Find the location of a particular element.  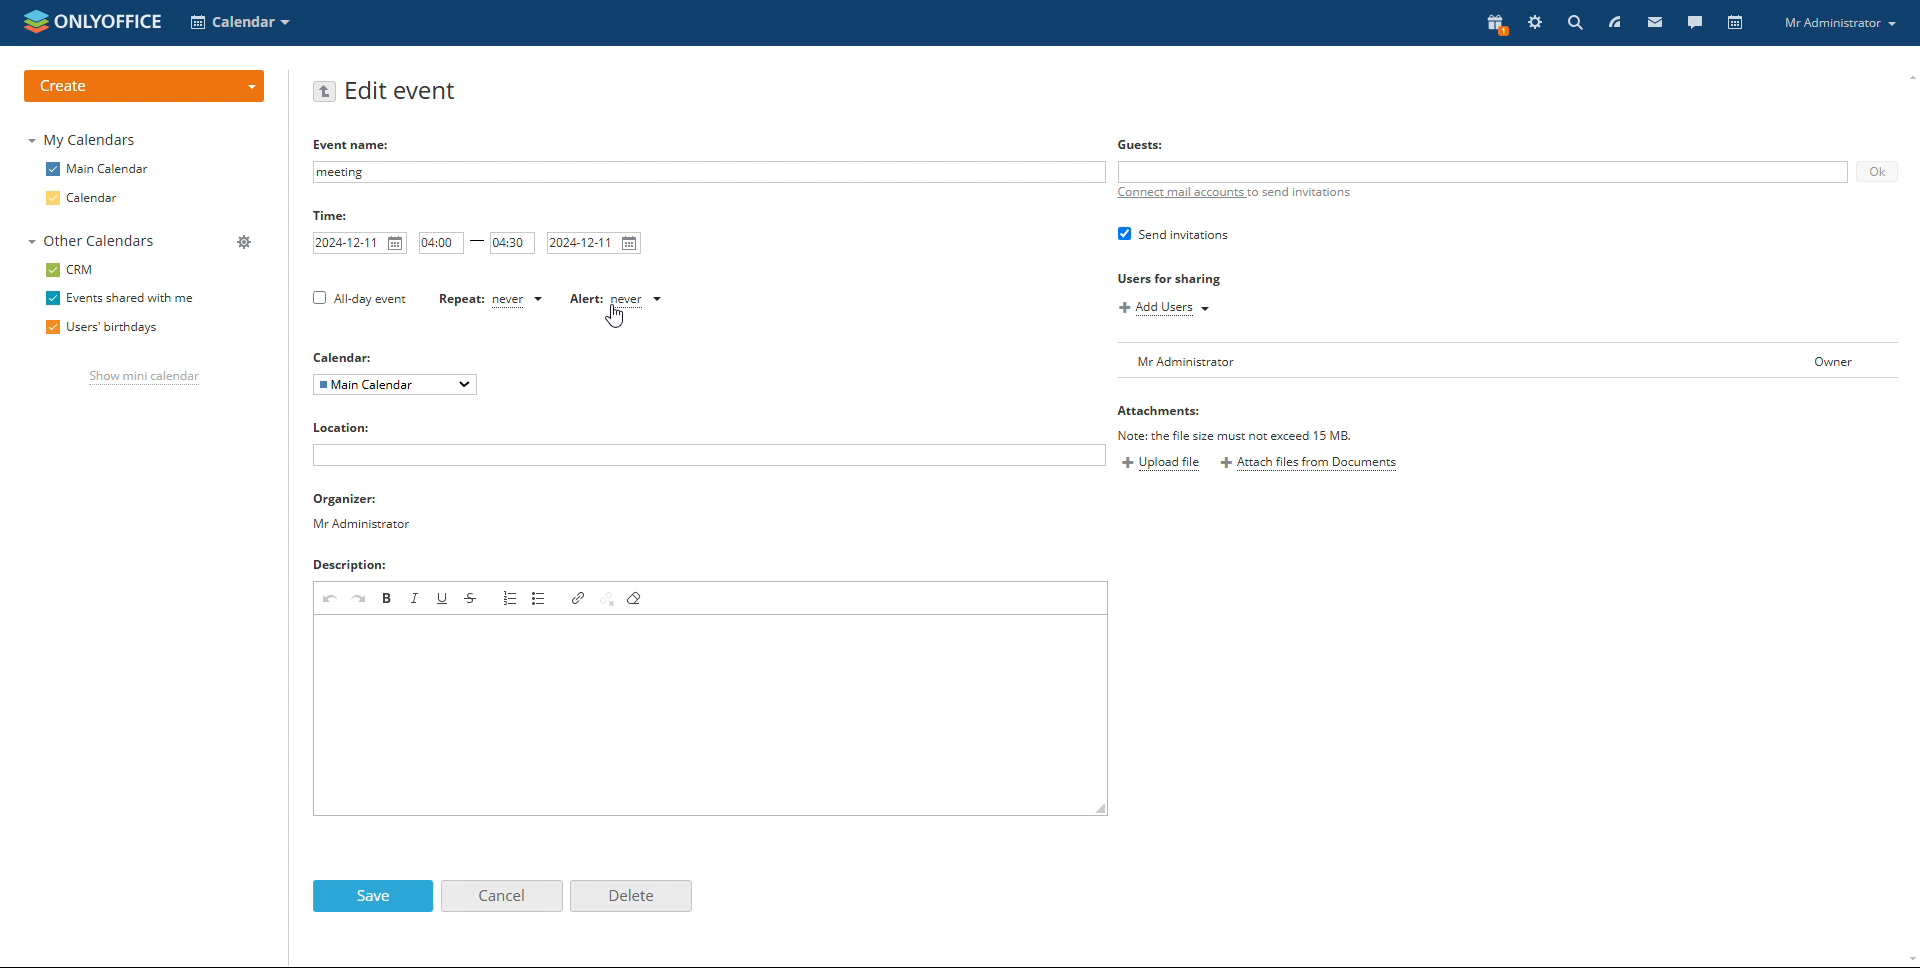

strikethrough is located at coordinates (473, 598).